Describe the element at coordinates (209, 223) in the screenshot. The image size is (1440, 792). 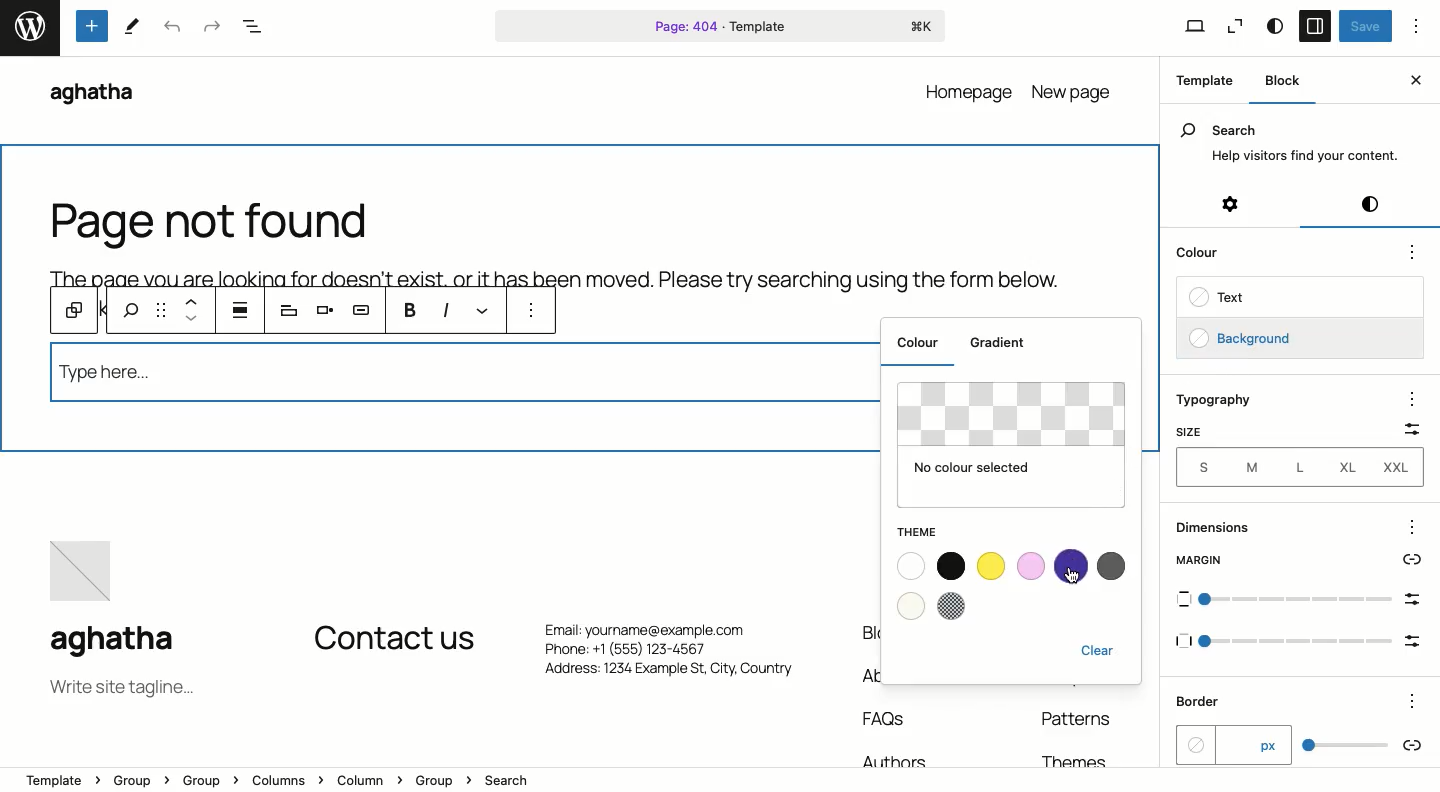
I see `Page not found` at that location.